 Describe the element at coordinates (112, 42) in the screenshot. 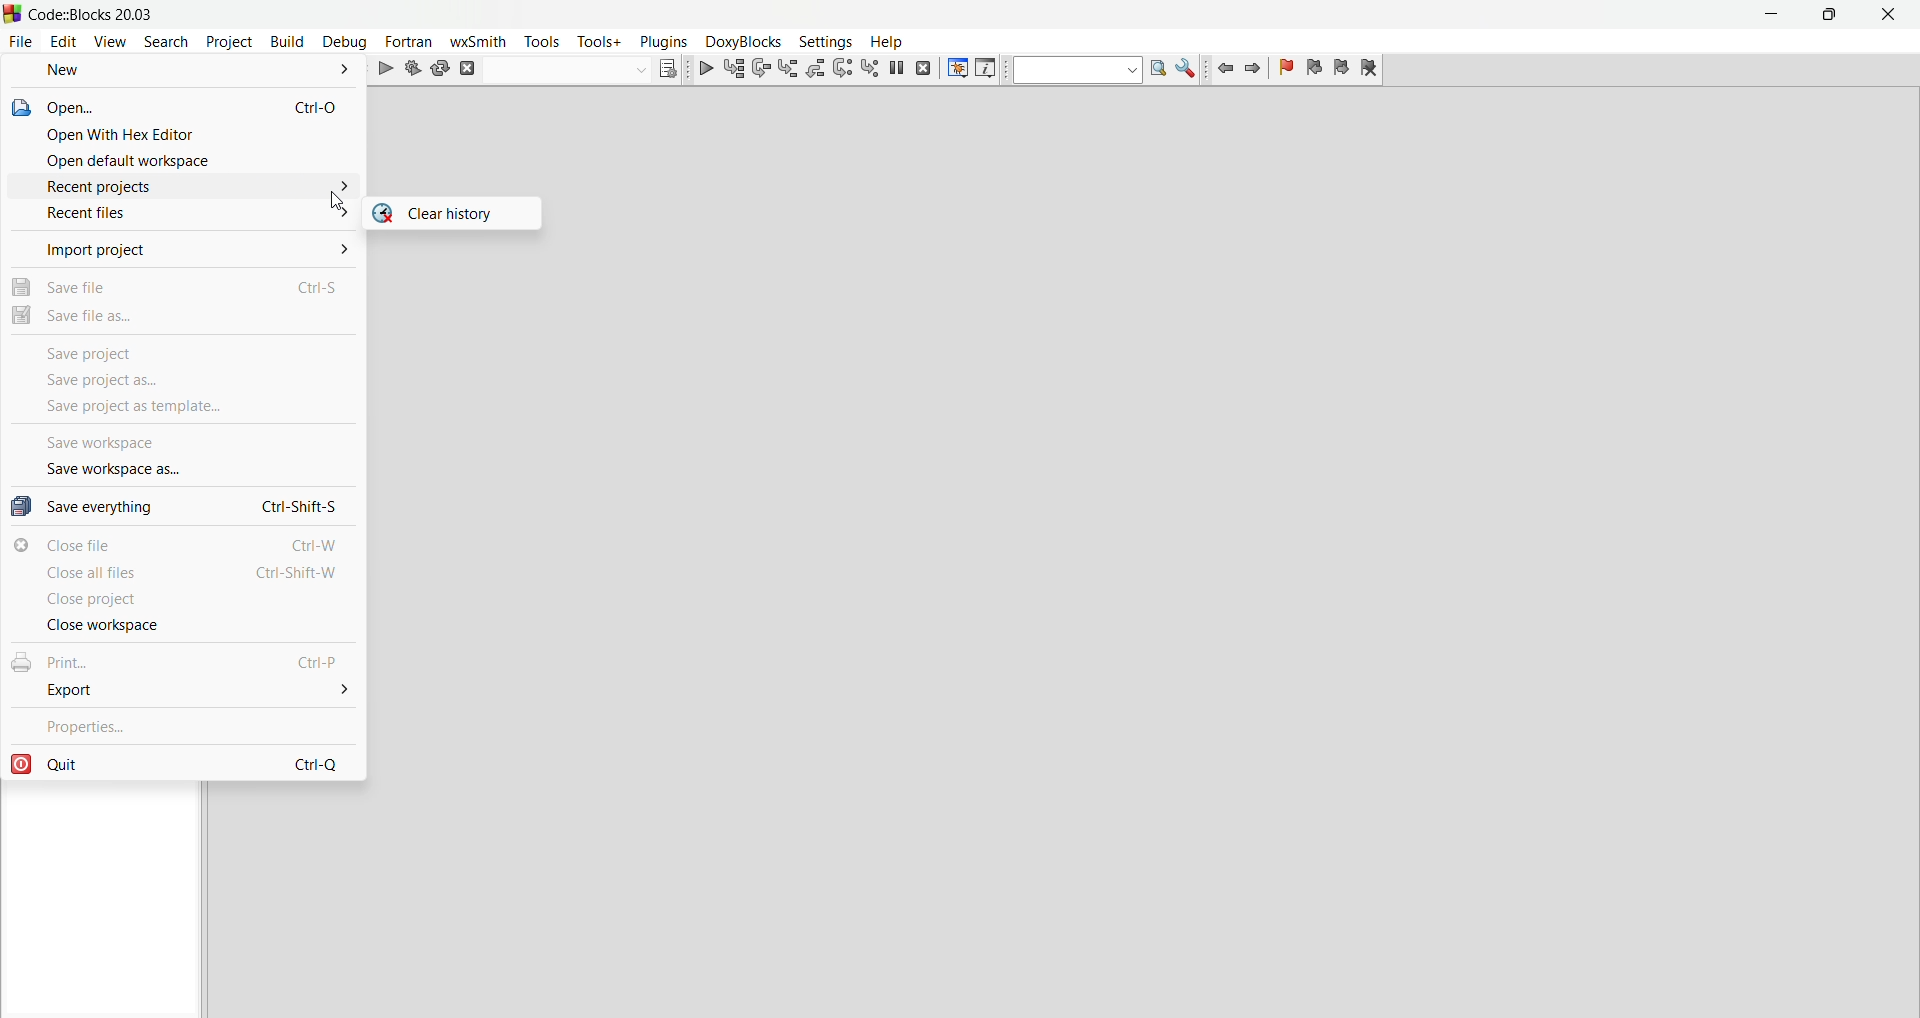

I see `view` at that location.